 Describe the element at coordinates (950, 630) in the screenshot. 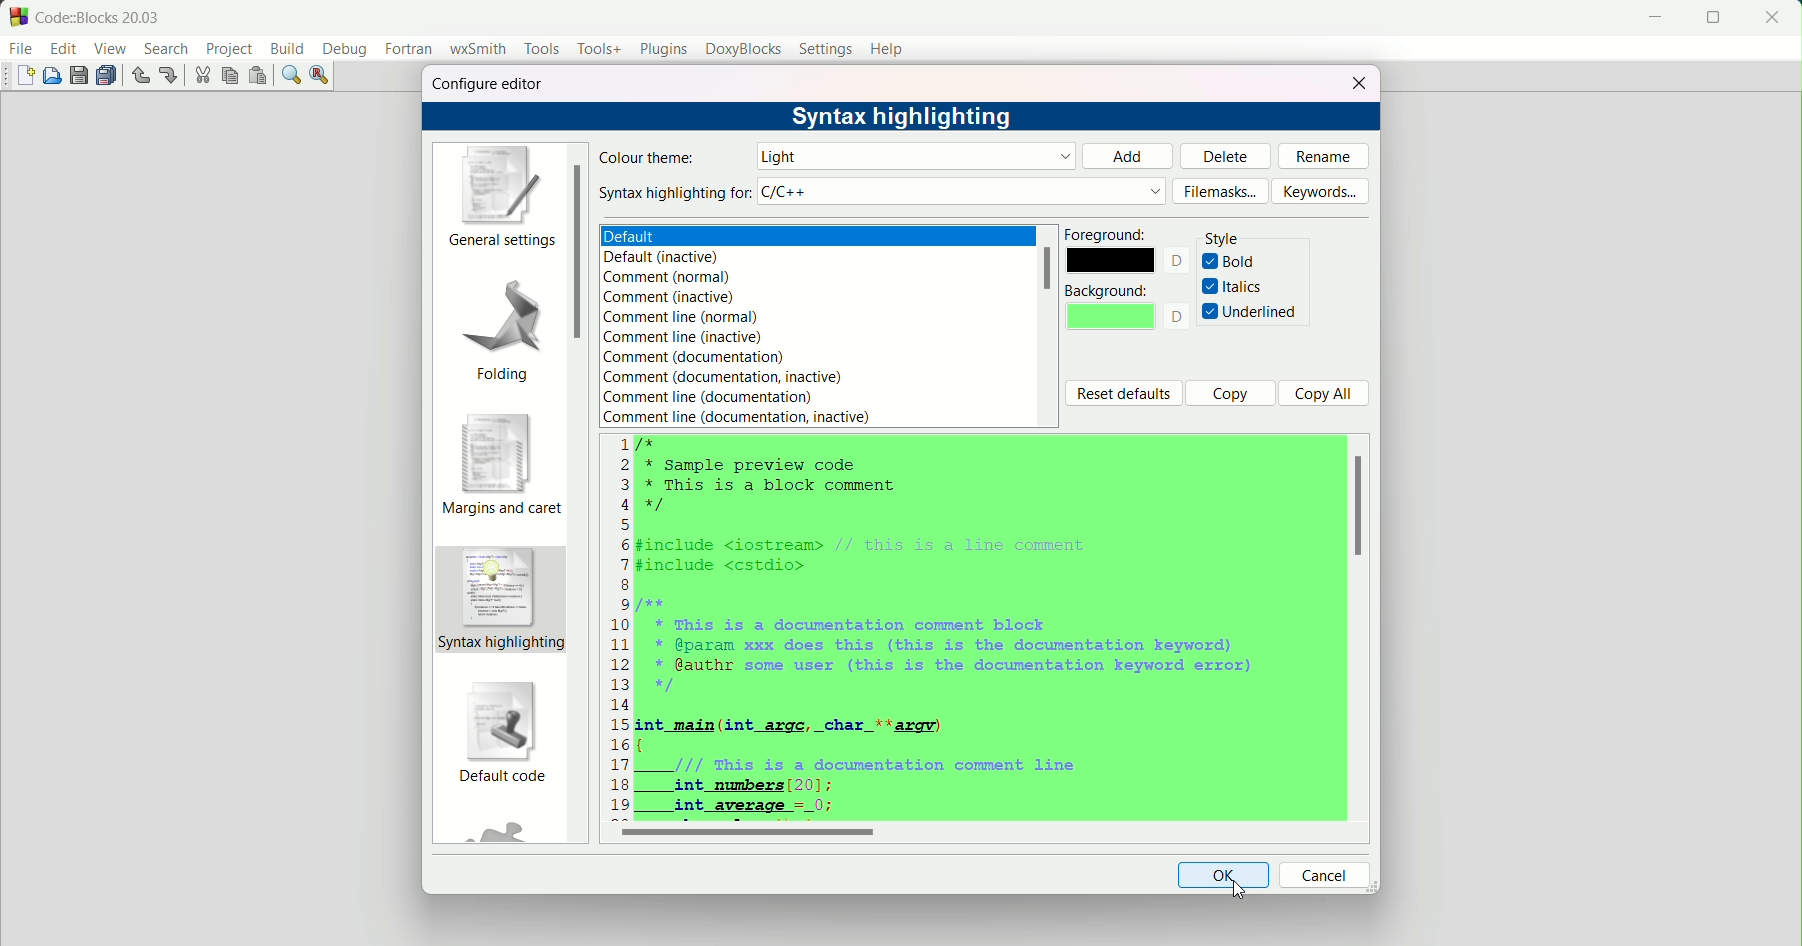

I see `code` at that location.